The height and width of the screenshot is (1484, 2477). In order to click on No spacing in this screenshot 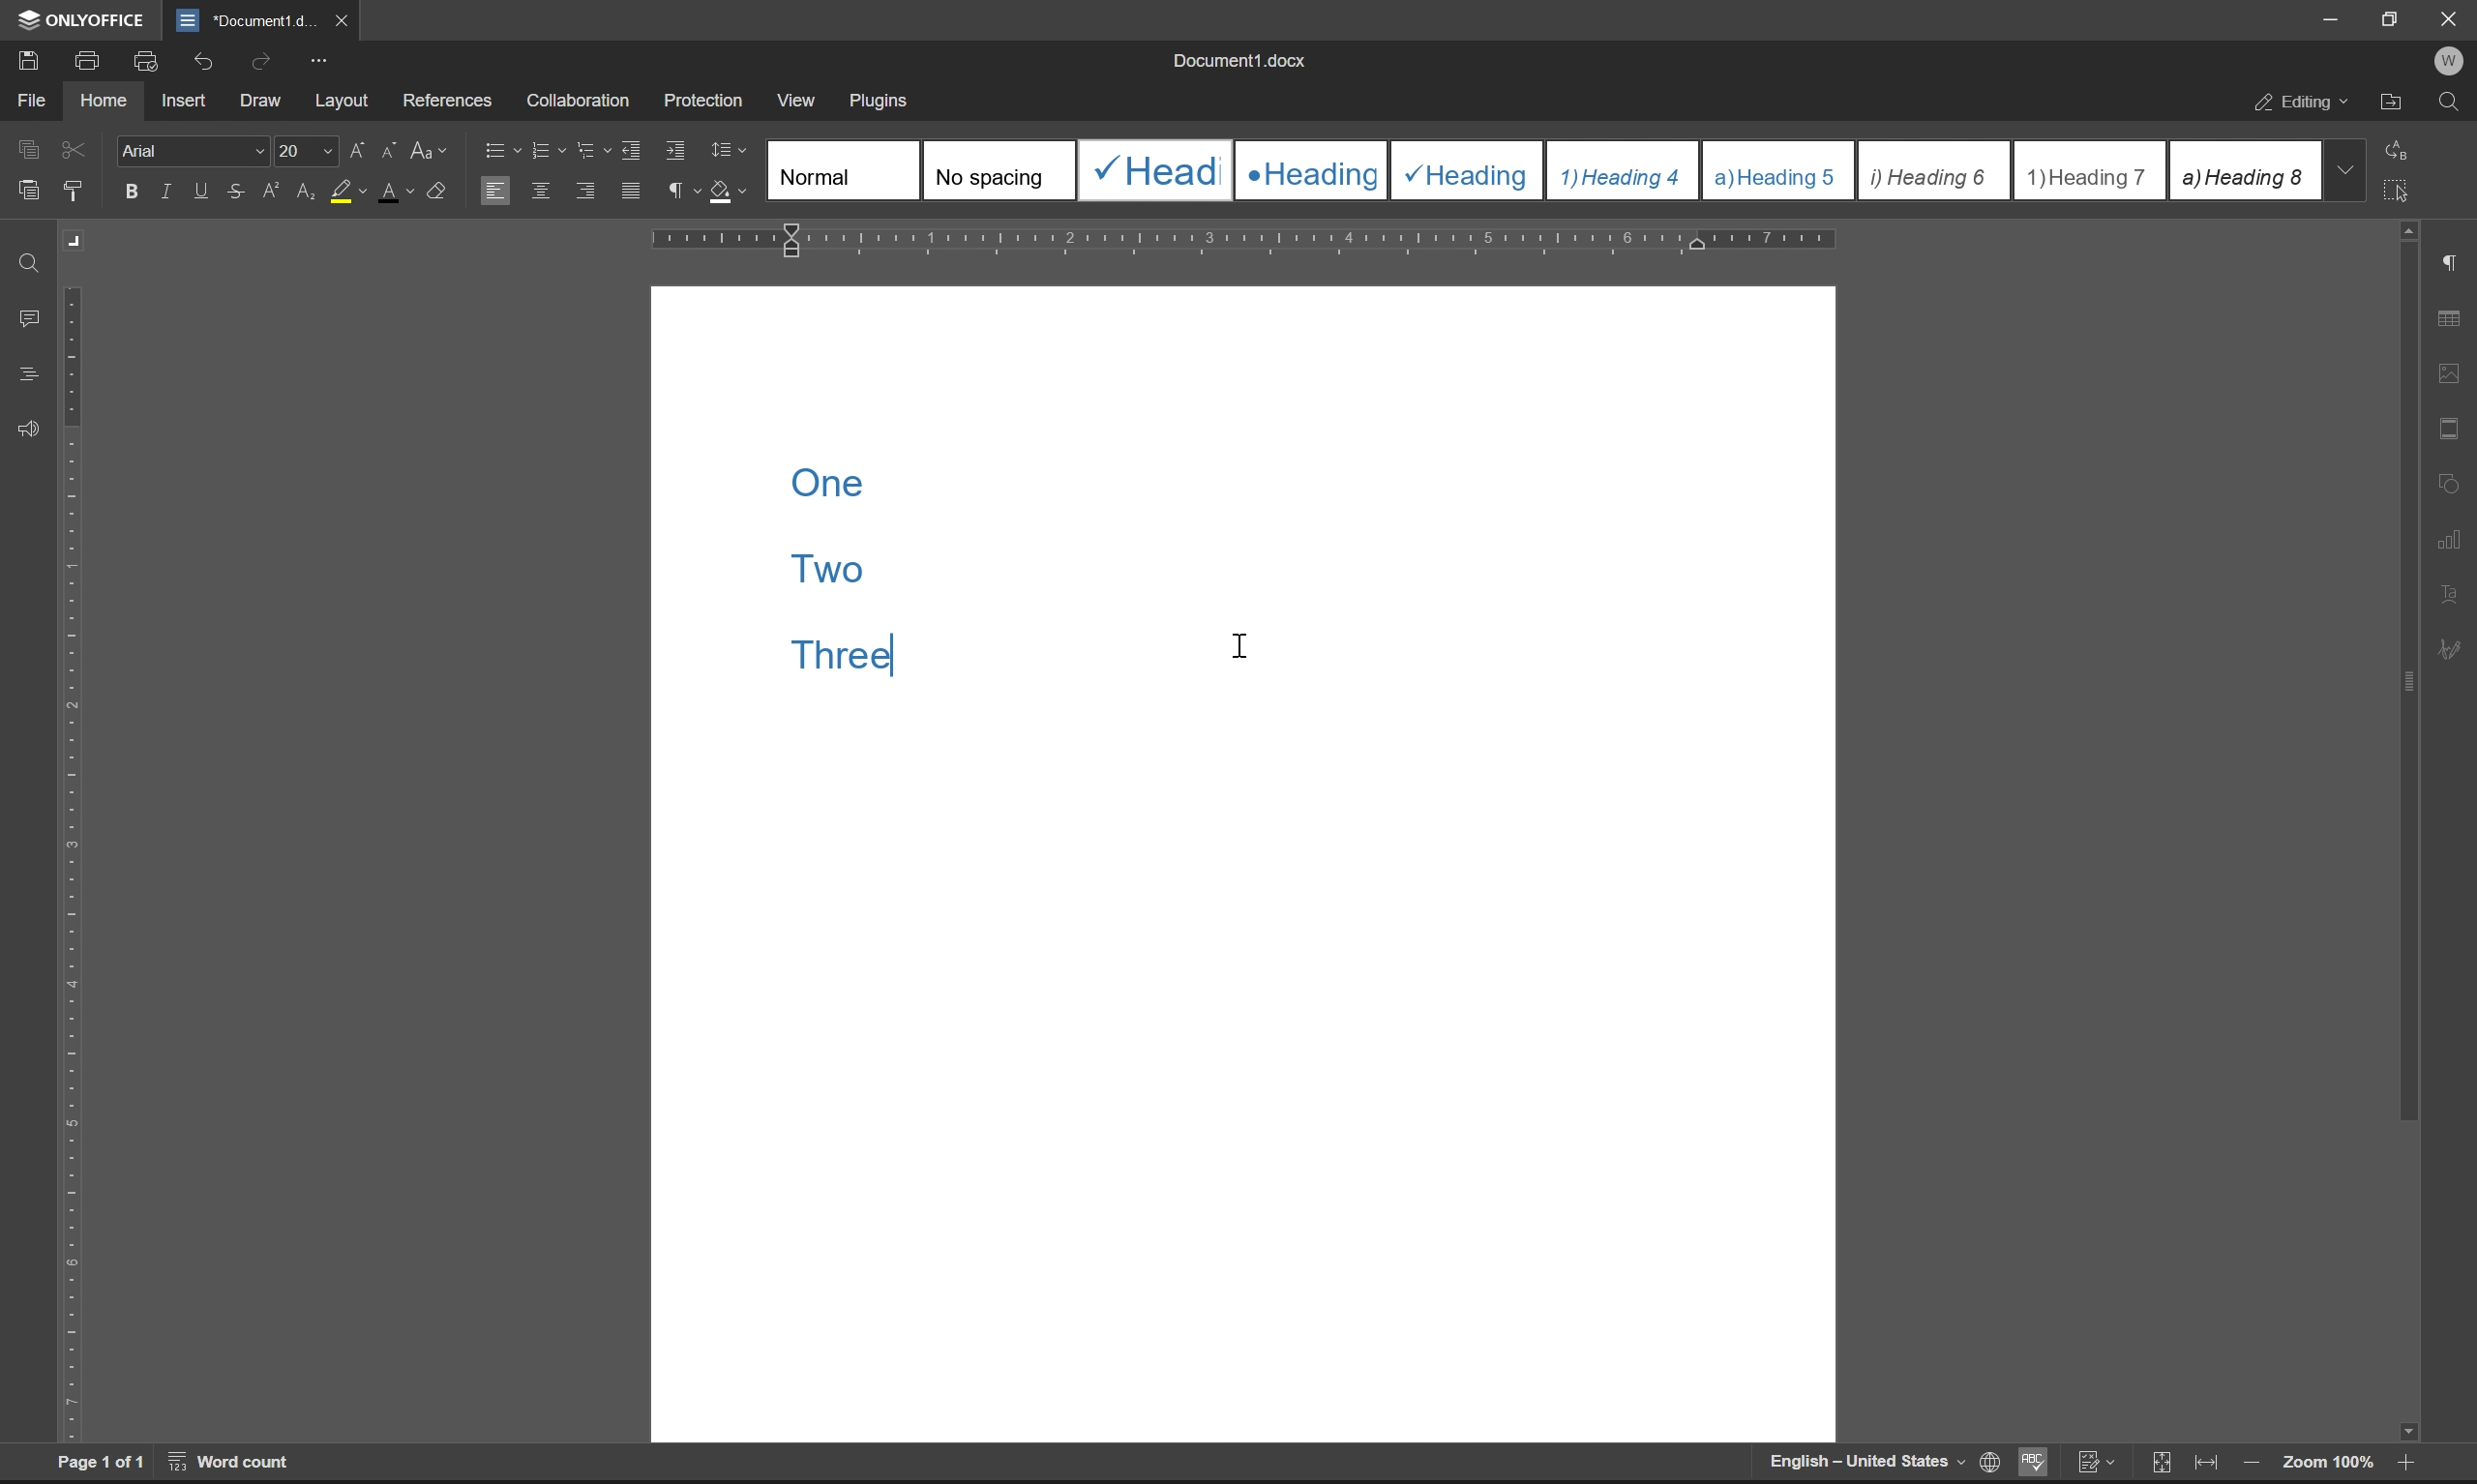, I will do `click(997, 170)`.